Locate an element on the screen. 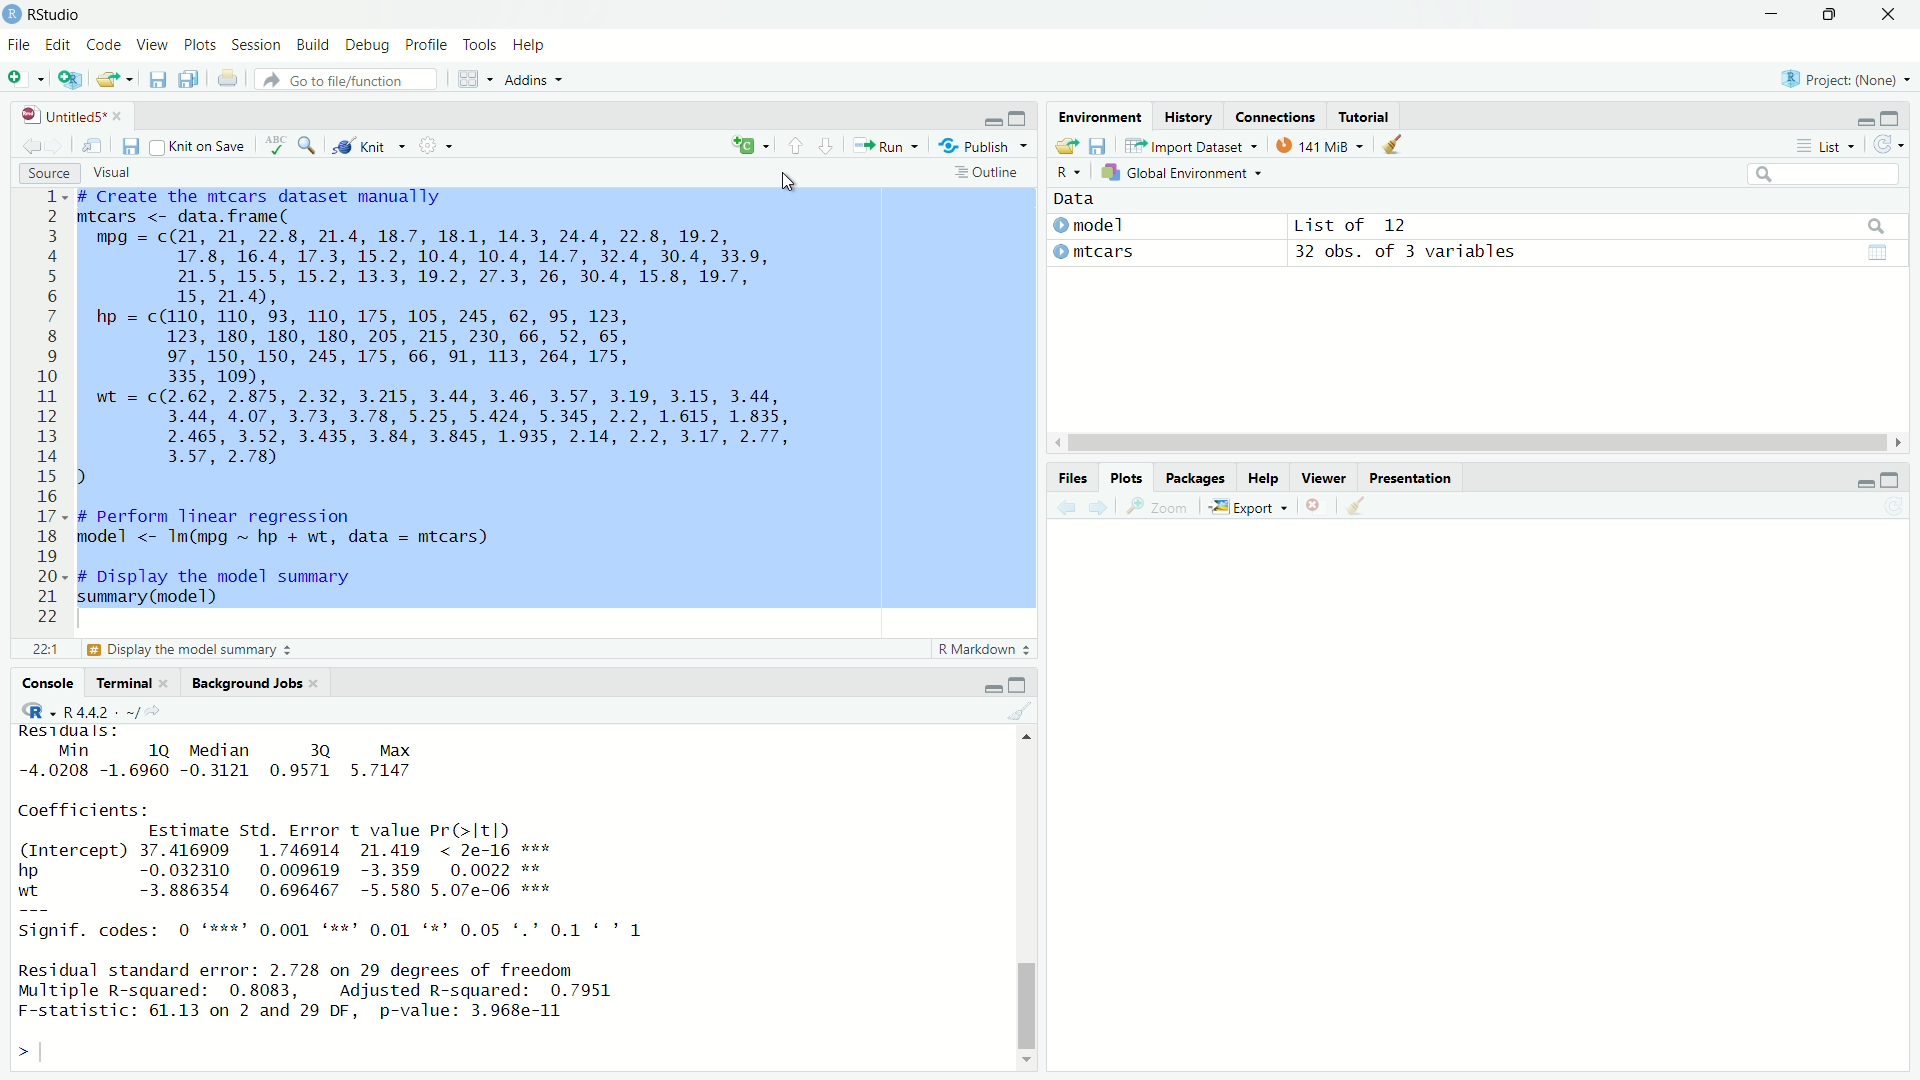 The image size is (1920, 1080). go to previous section is located at coordinates (794, 145).